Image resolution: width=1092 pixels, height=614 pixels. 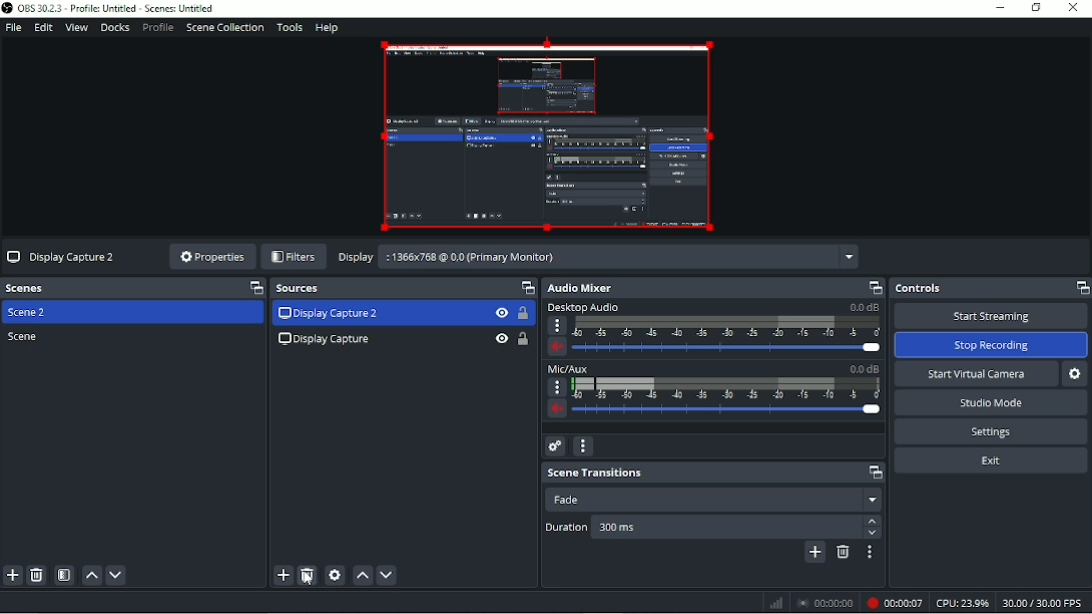 I want to click on Move scene down, so click(x=117, y=576).